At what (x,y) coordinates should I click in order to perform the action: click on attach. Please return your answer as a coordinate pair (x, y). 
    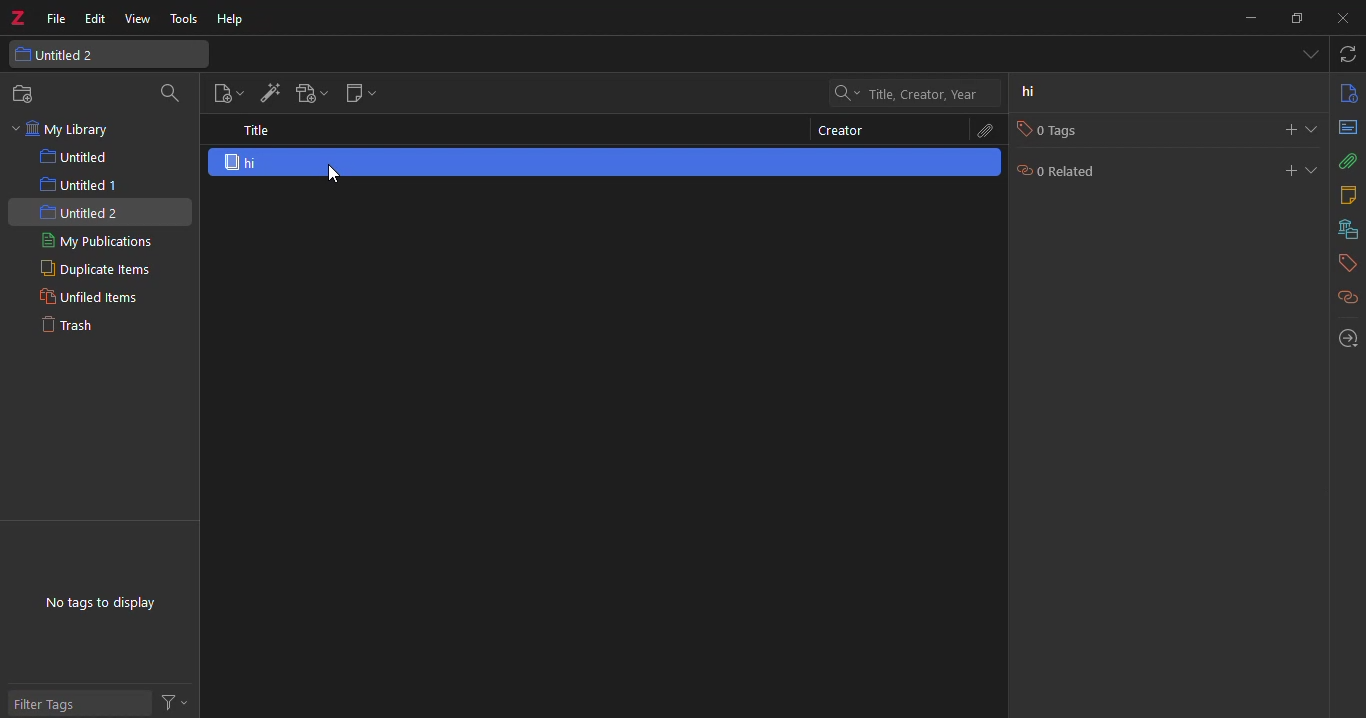
    Looking at the image, I should click on (985, 130).